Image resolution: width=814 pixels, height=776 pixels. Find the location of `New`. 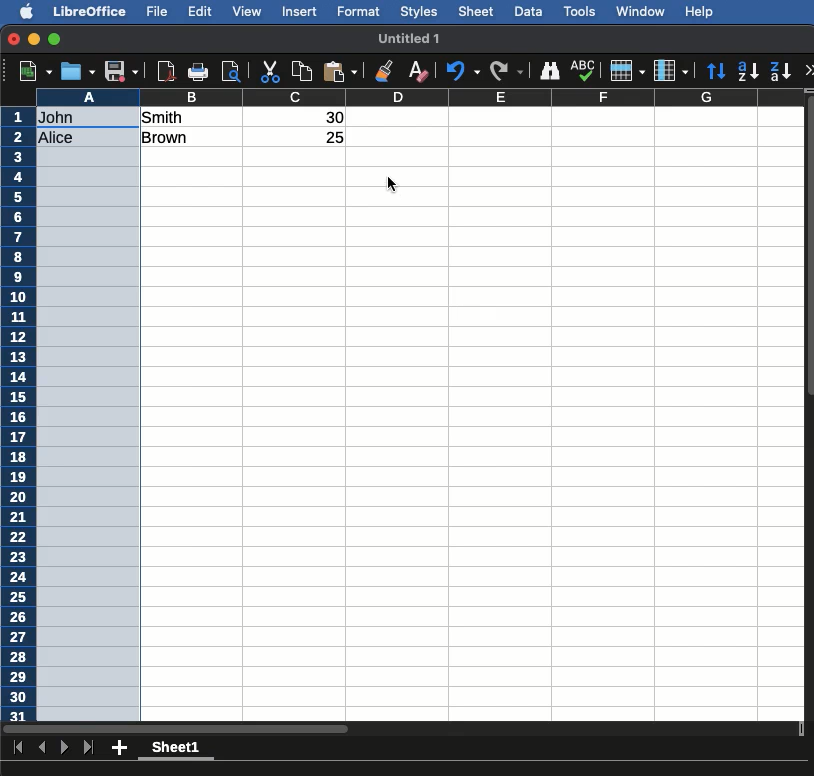

New is located at coordinates (35, 69).